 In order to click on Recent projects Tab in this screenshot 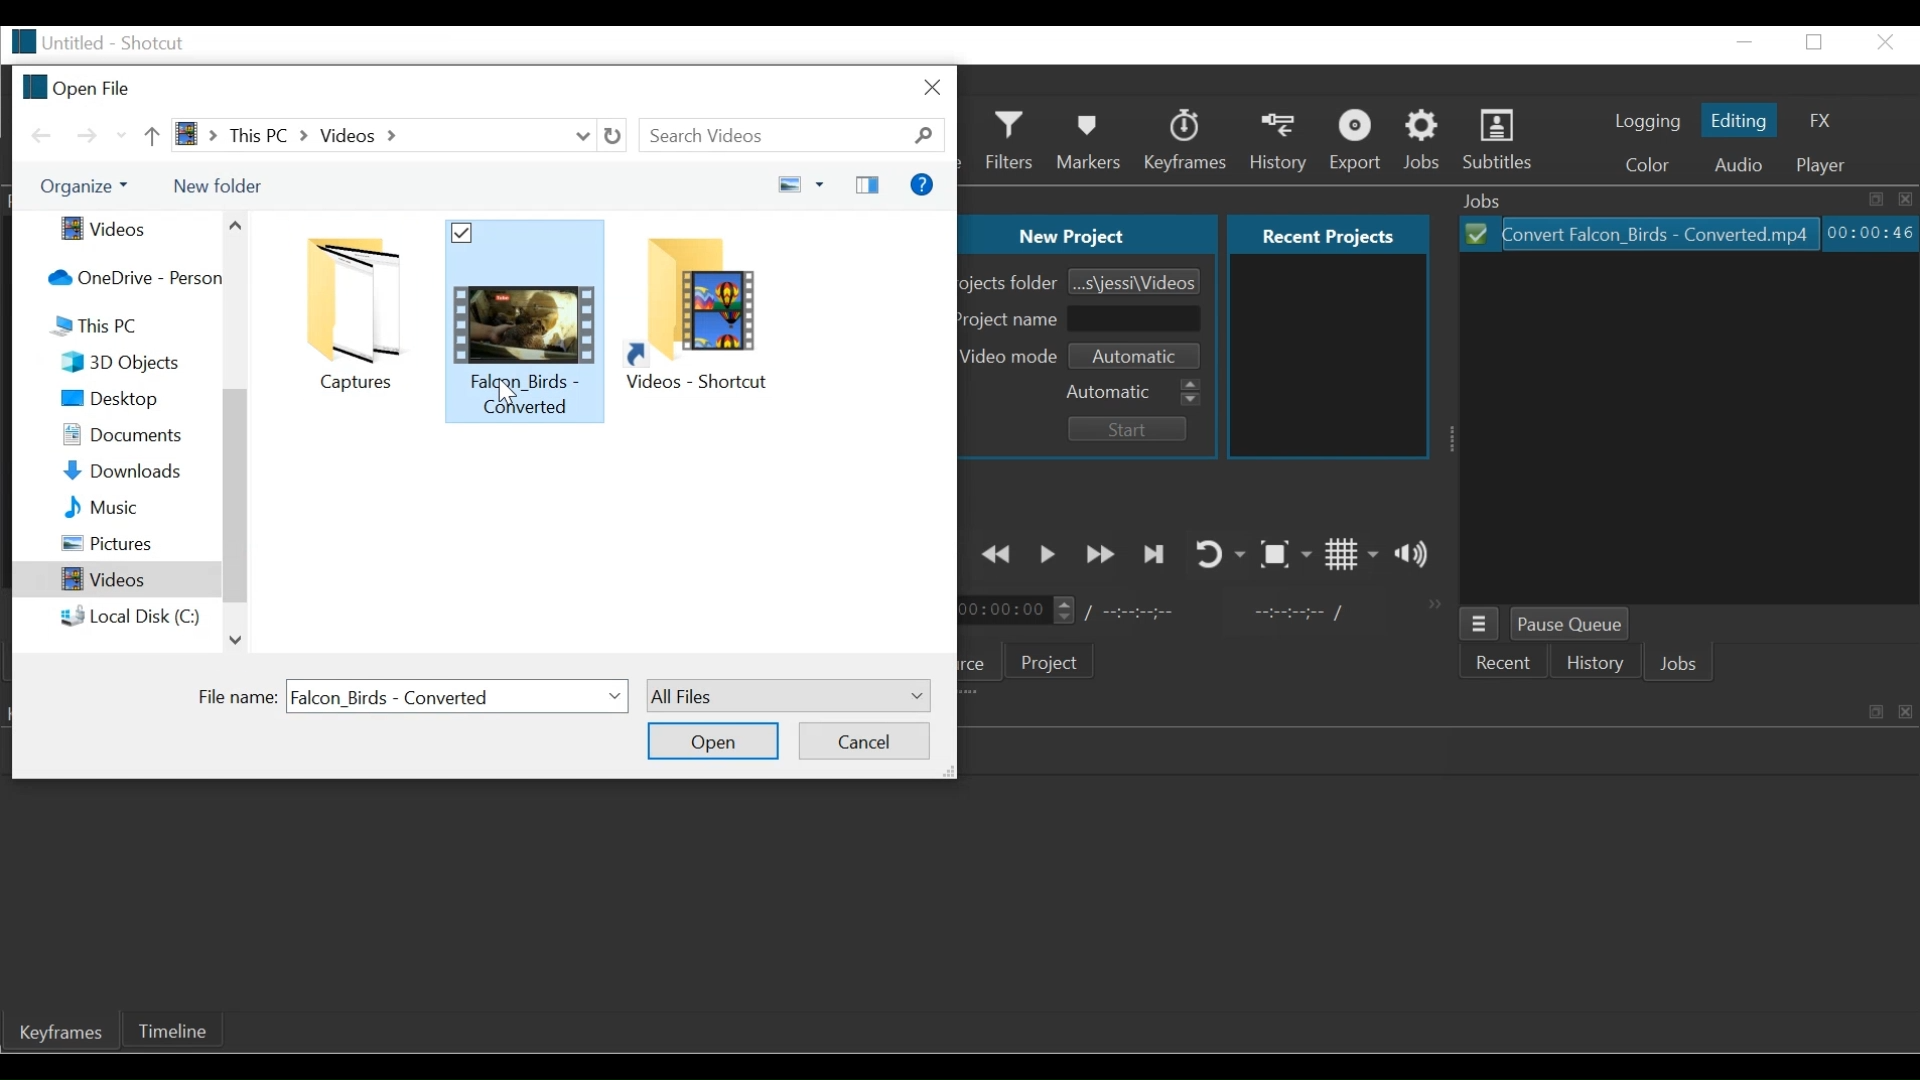, I will do `click(1330, 235)`.